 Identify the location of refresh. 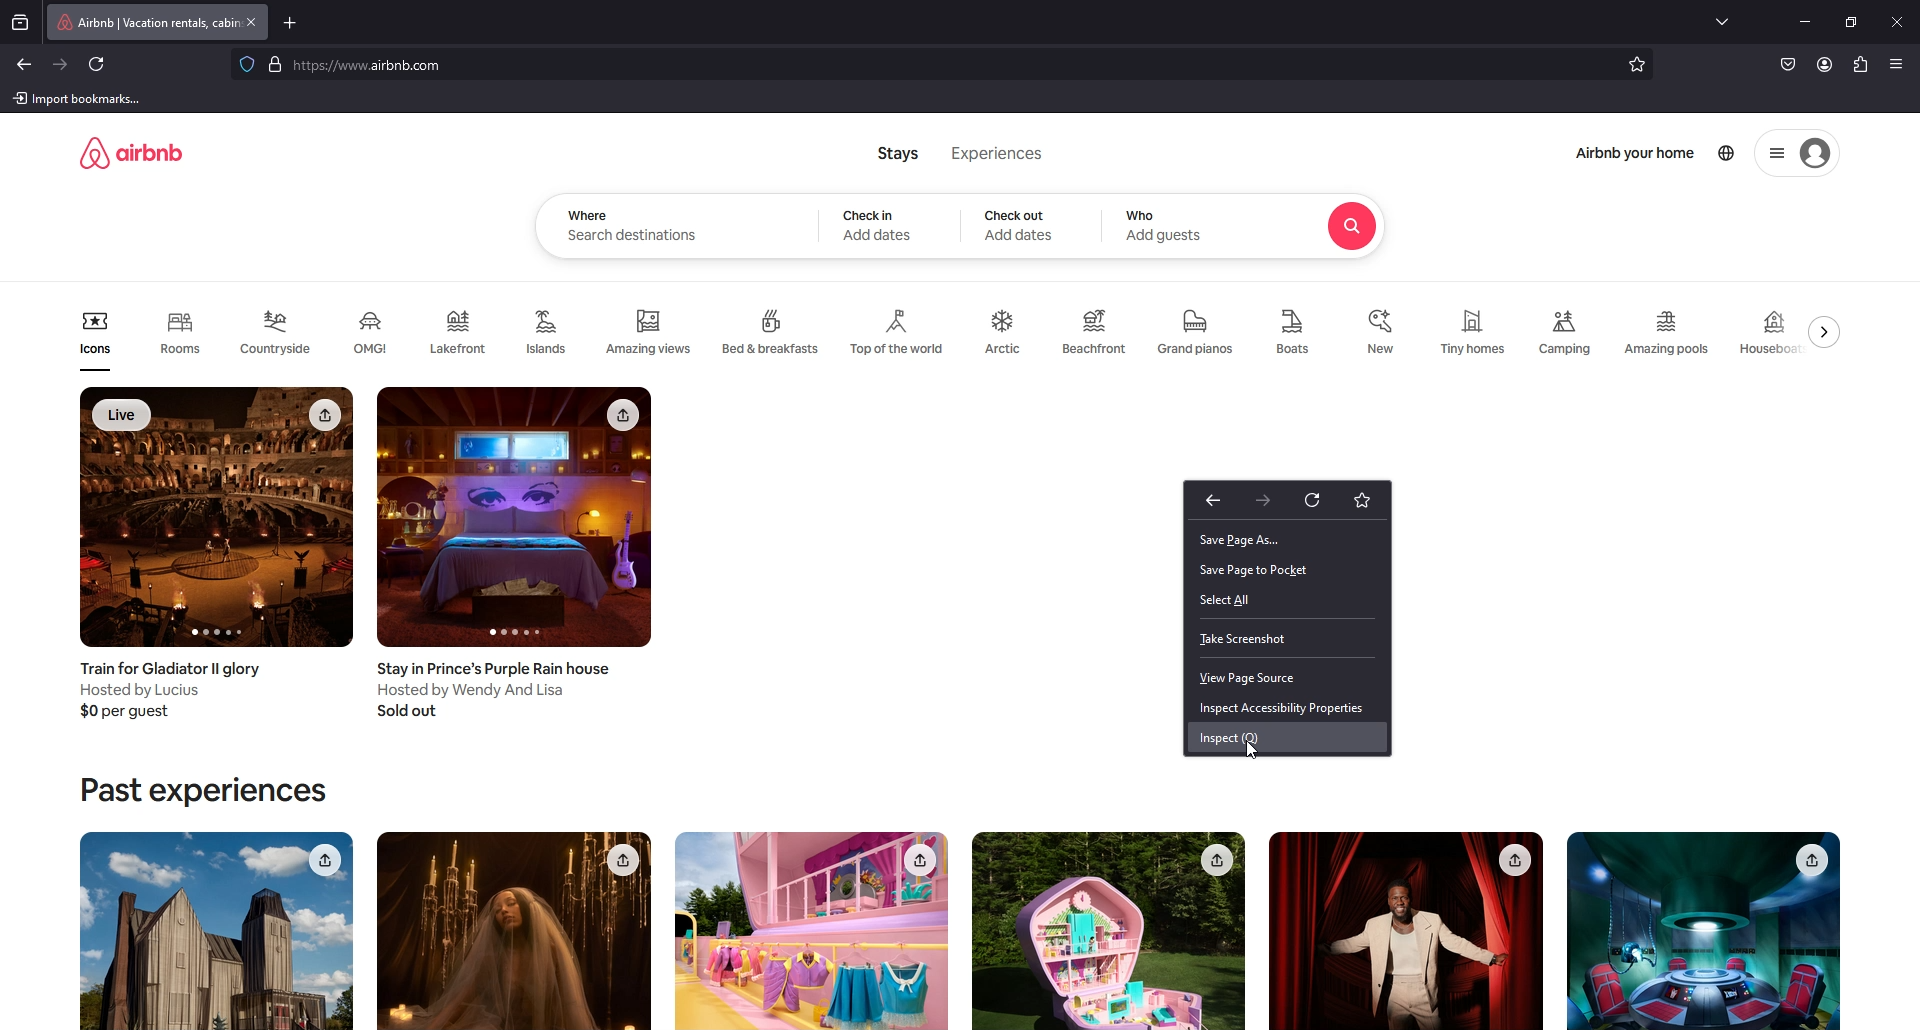
(1316, 498).